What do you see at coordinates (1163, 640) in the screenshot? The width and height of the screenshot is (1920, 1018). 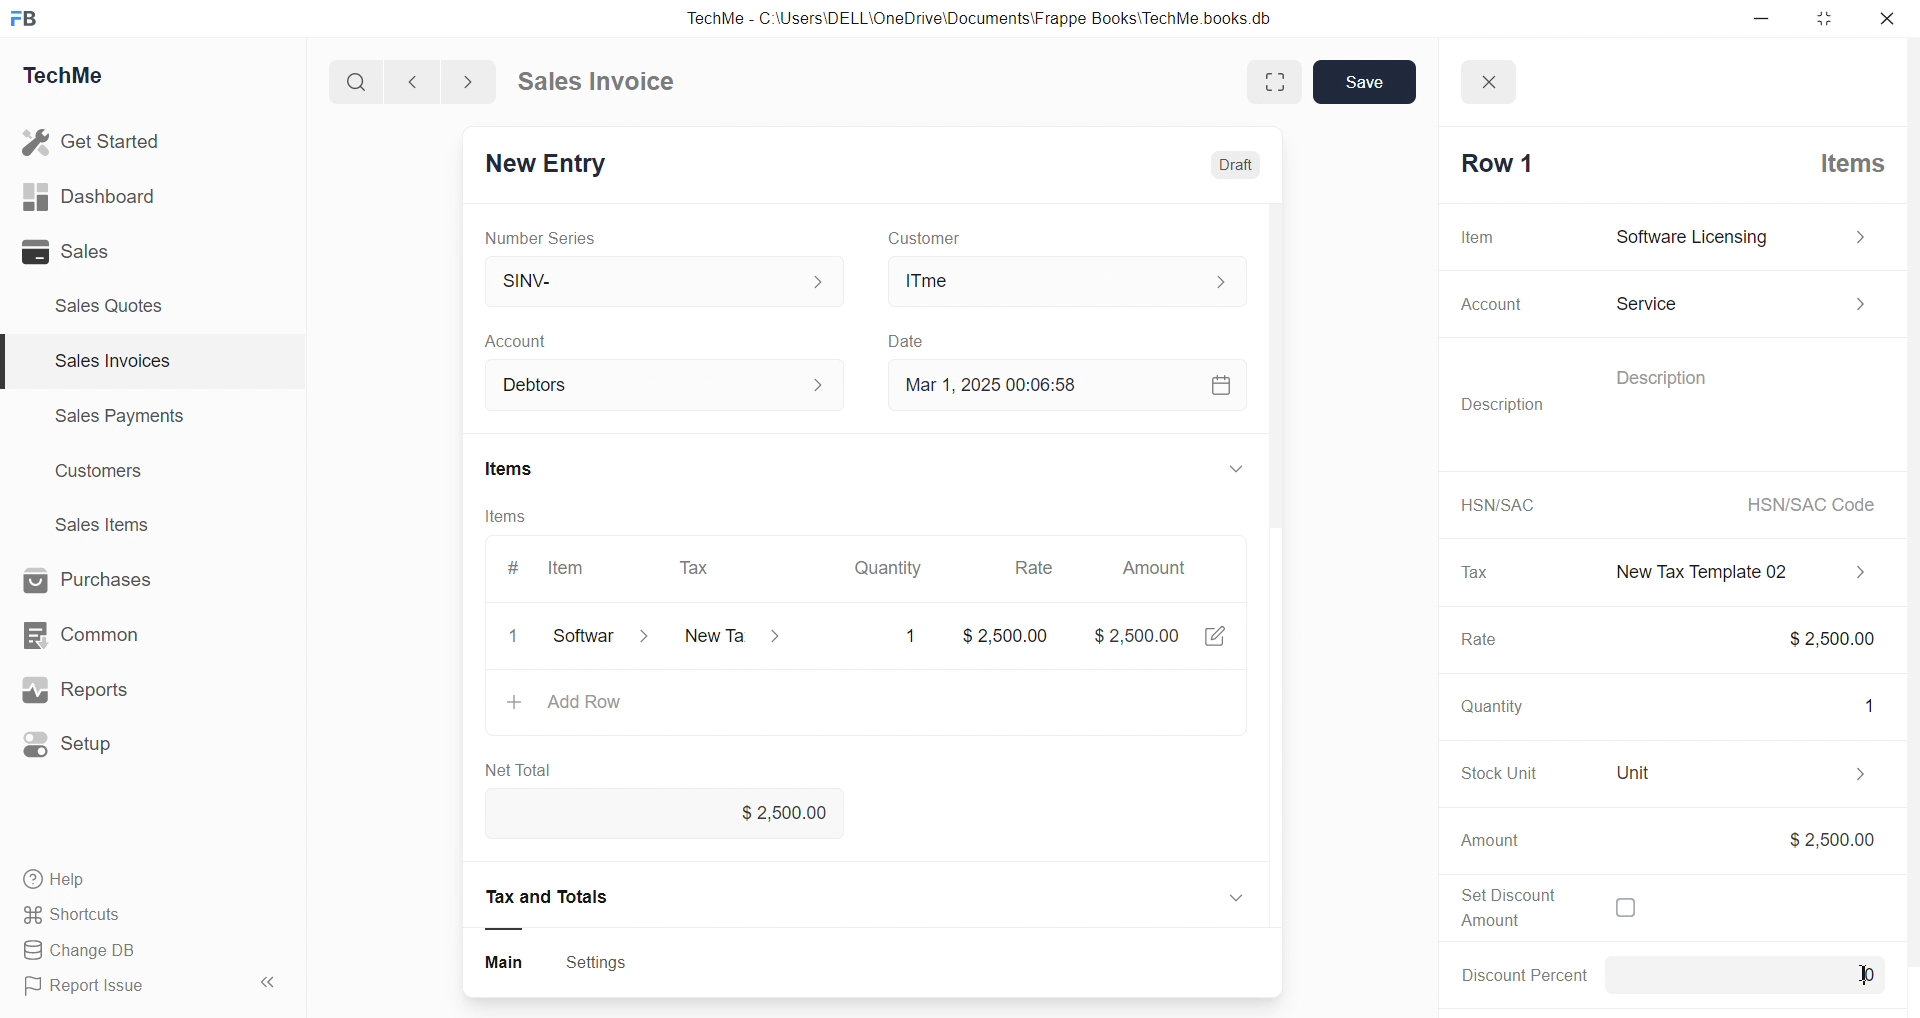 I see `$2,500.00 [4` at bounding box center [1163, 640].